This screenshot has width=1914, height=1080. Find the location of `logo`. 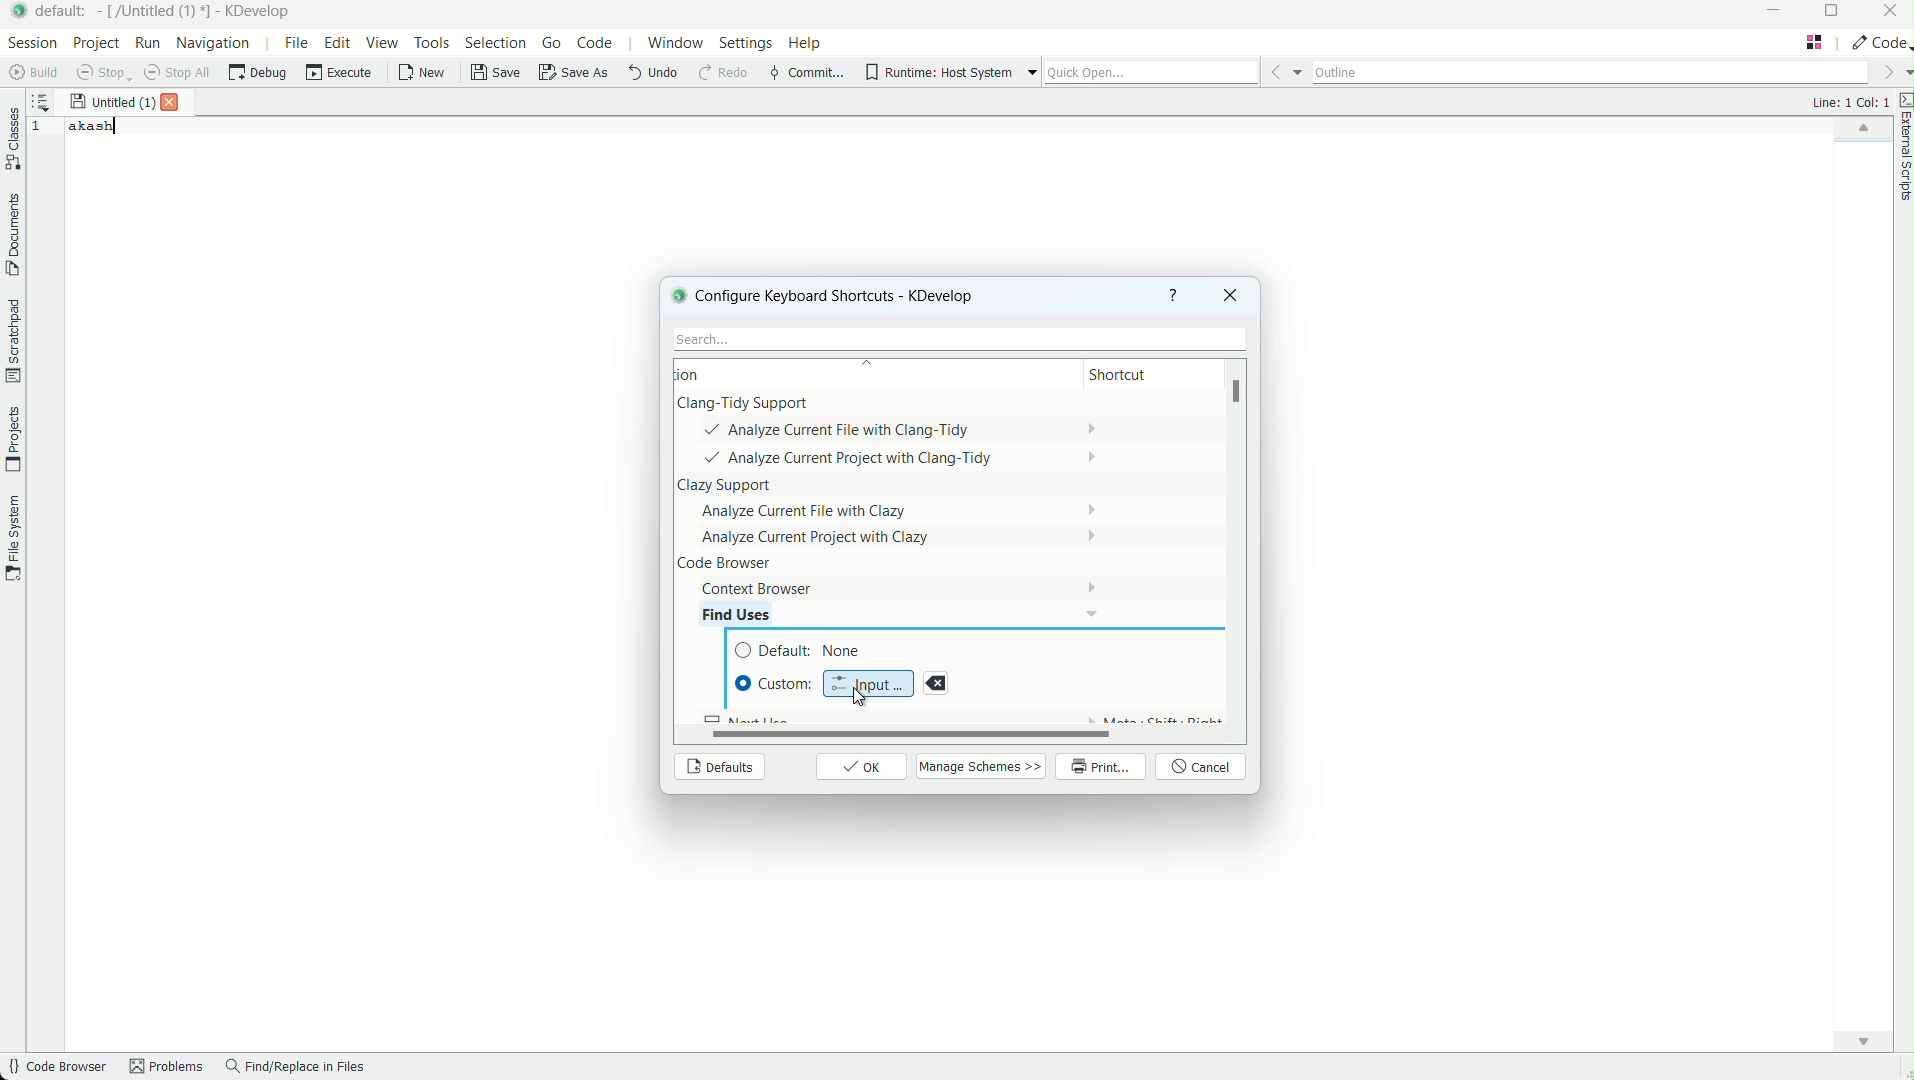

logo is located at coordinates (676, 294).